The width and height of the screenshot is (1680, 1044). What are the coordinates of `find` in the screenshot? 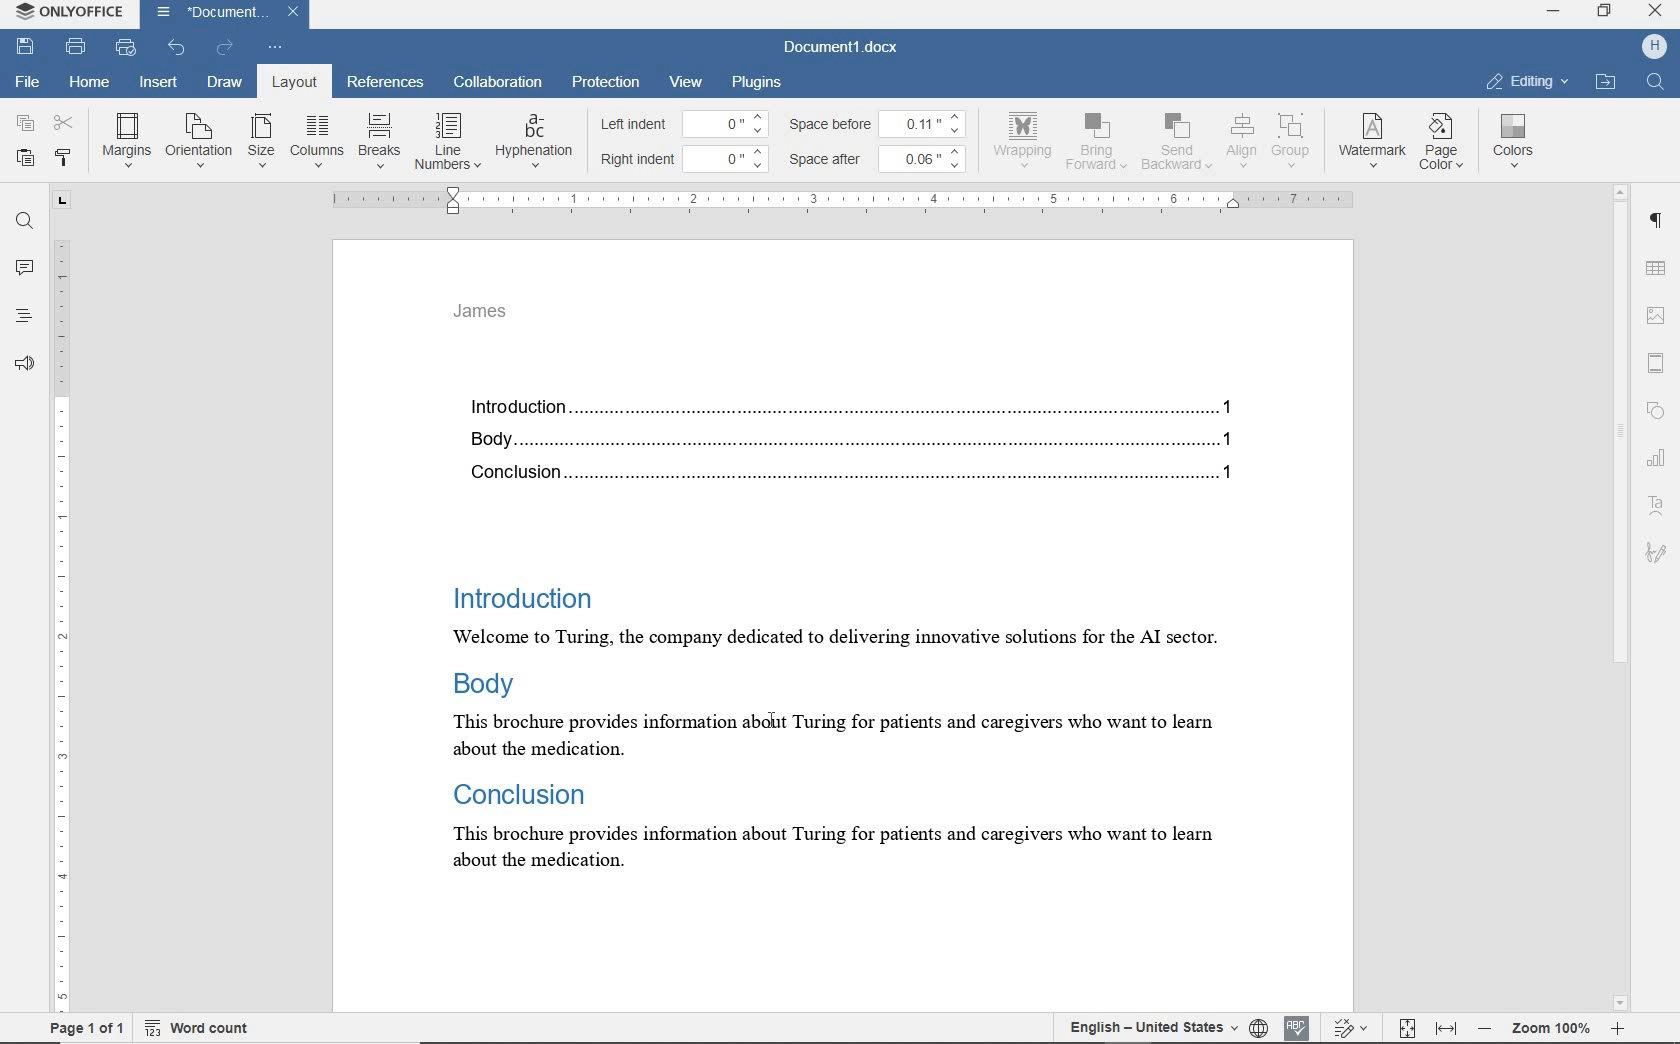 It's located at (25, 224).